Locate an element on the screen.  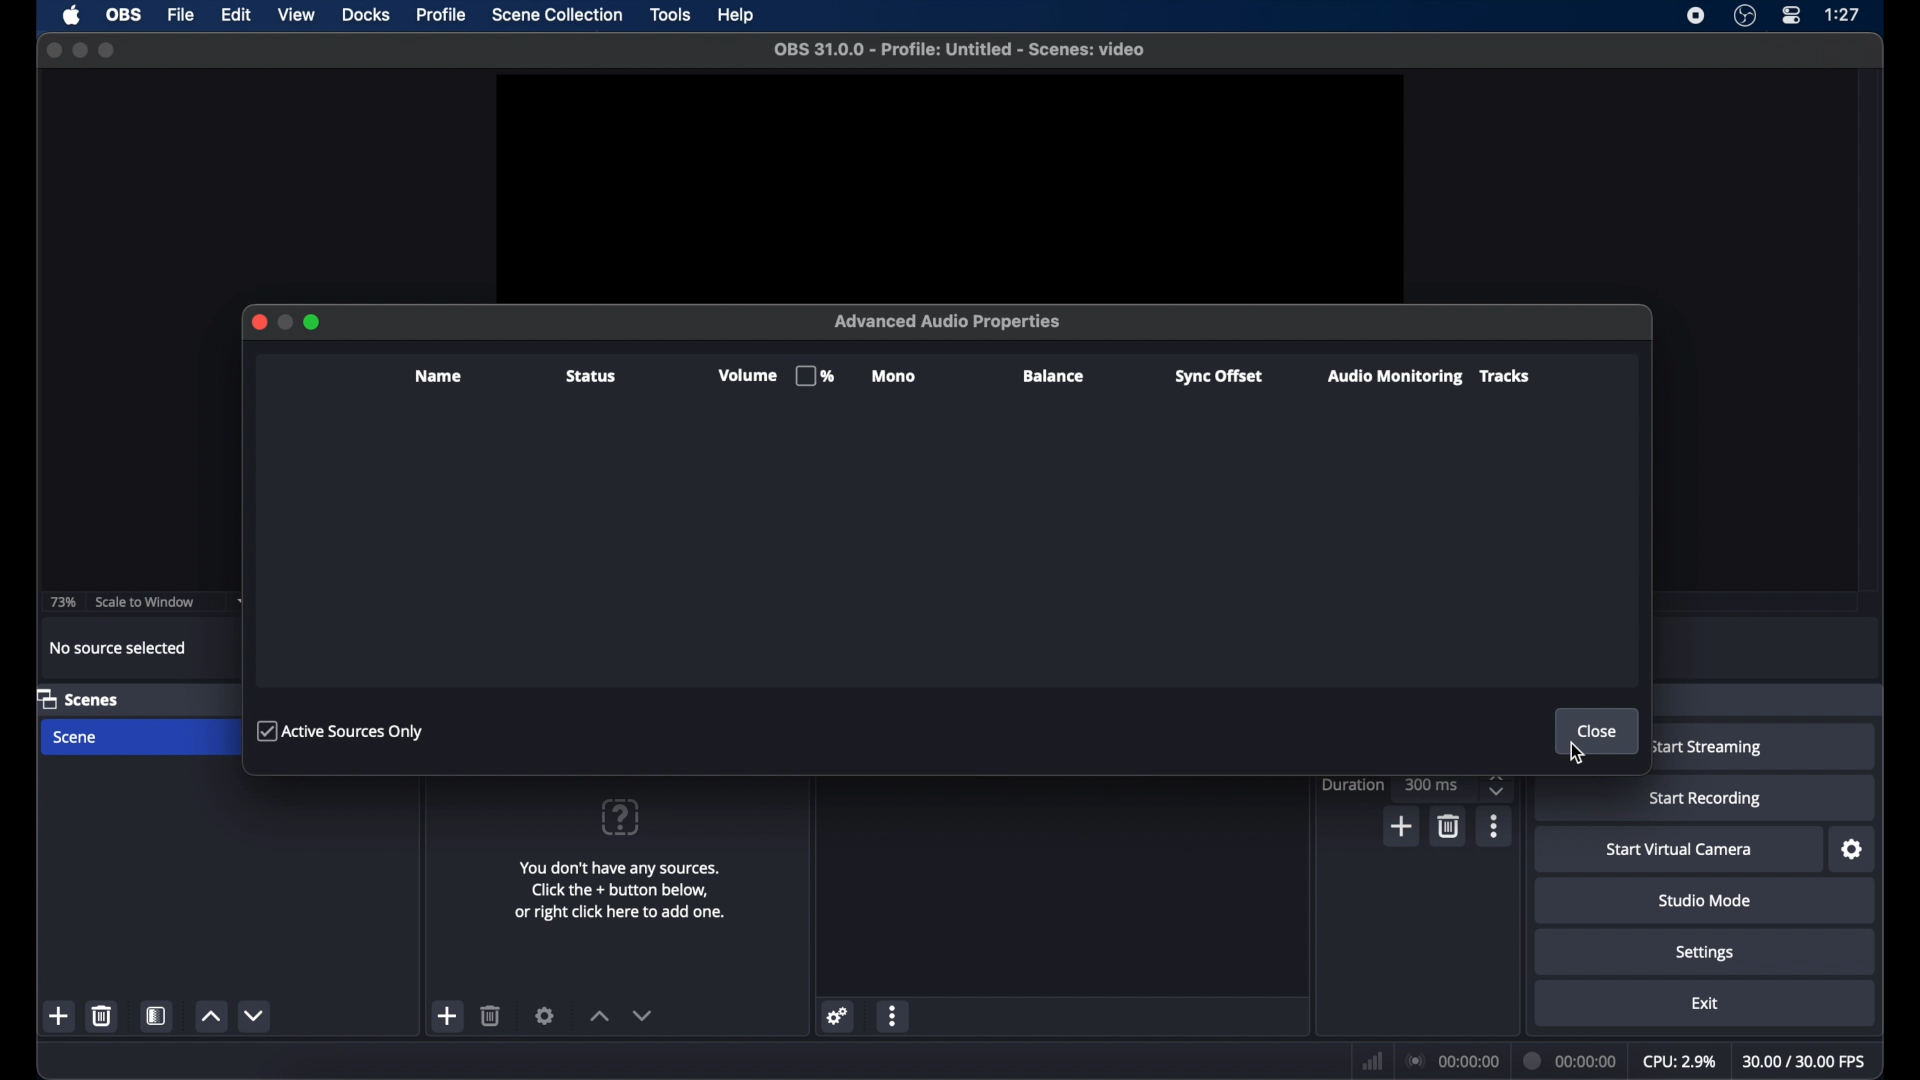
preview is located at coordinates (952, 184).